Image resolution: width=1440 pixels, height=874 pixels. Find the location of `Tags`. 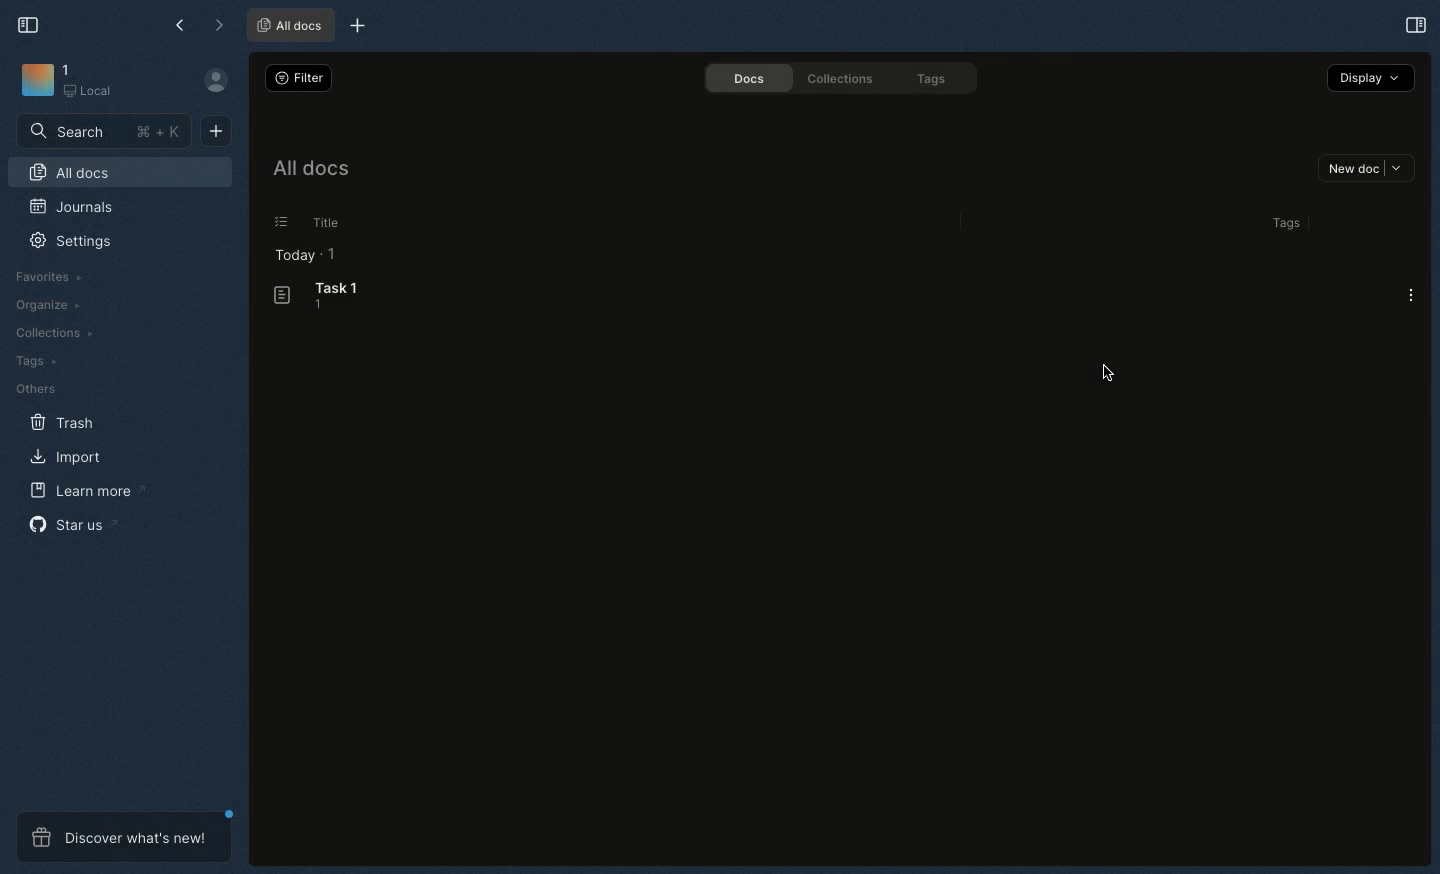

Tags is located at coordinates (938, 80).